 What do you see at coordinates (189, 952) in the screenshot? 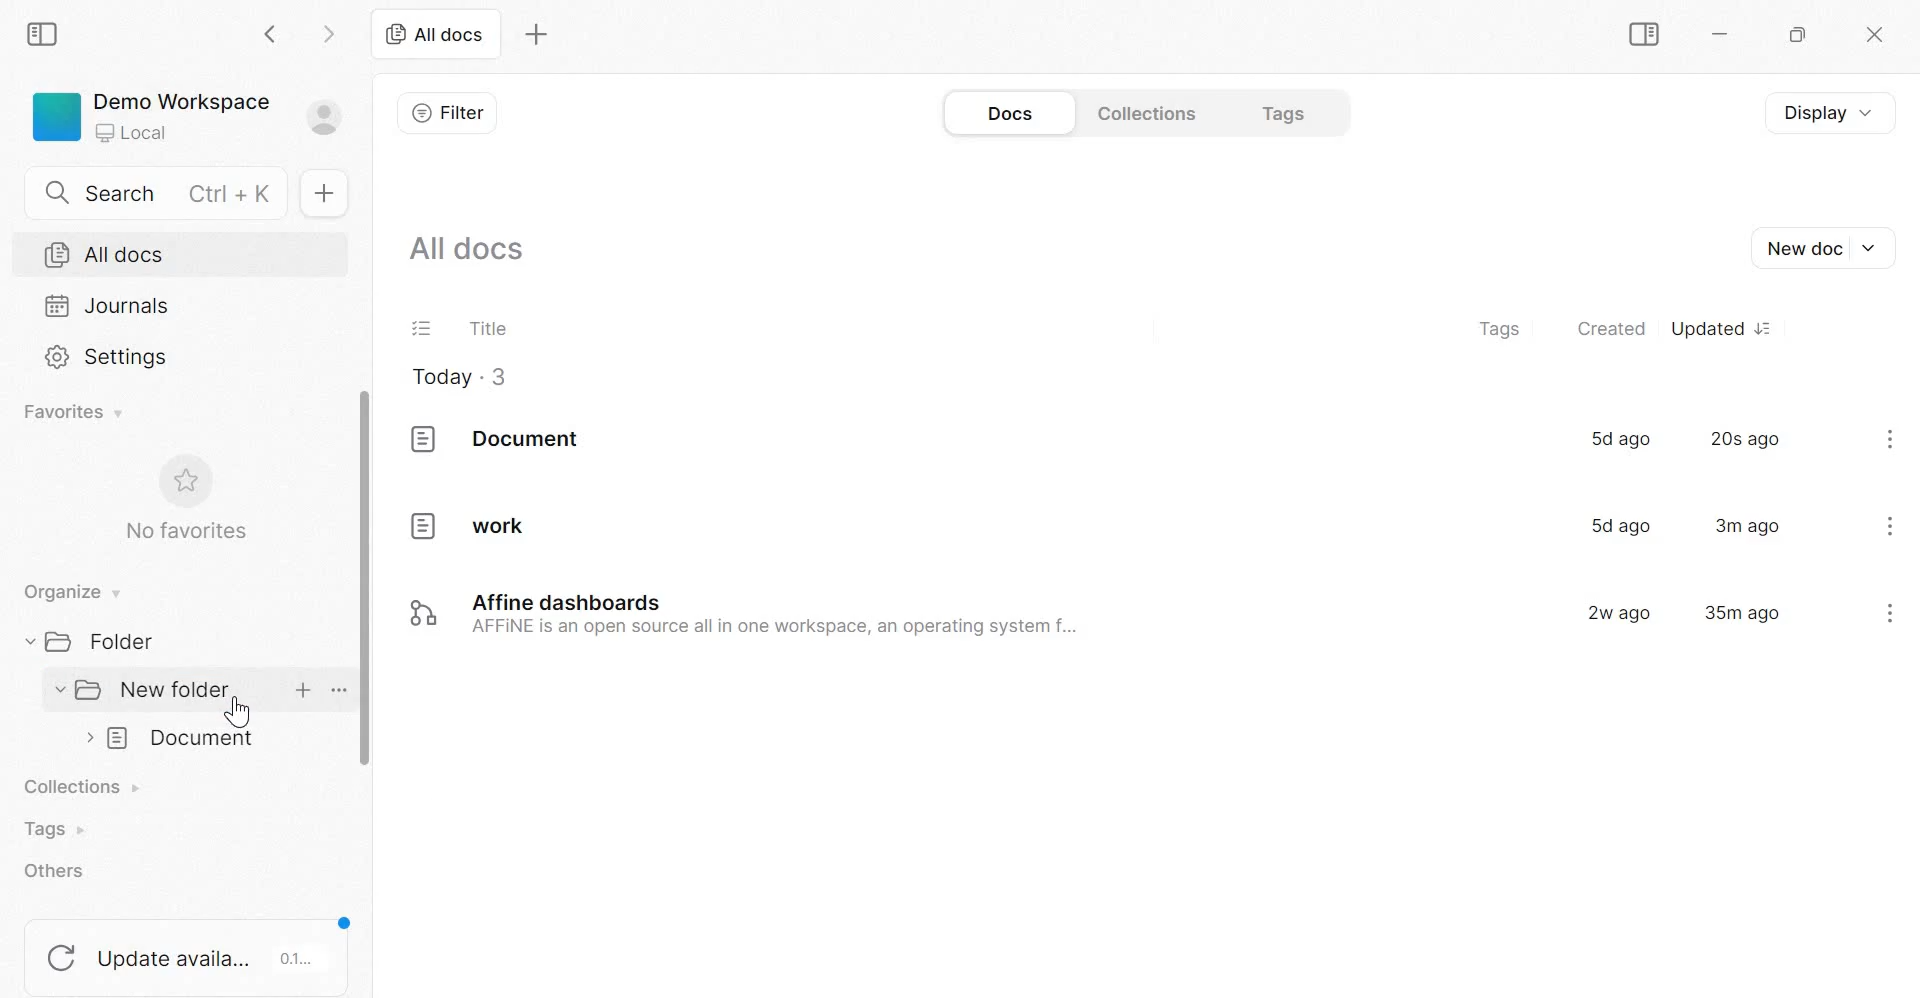
I see `update available` at bounding box center [189, 952].